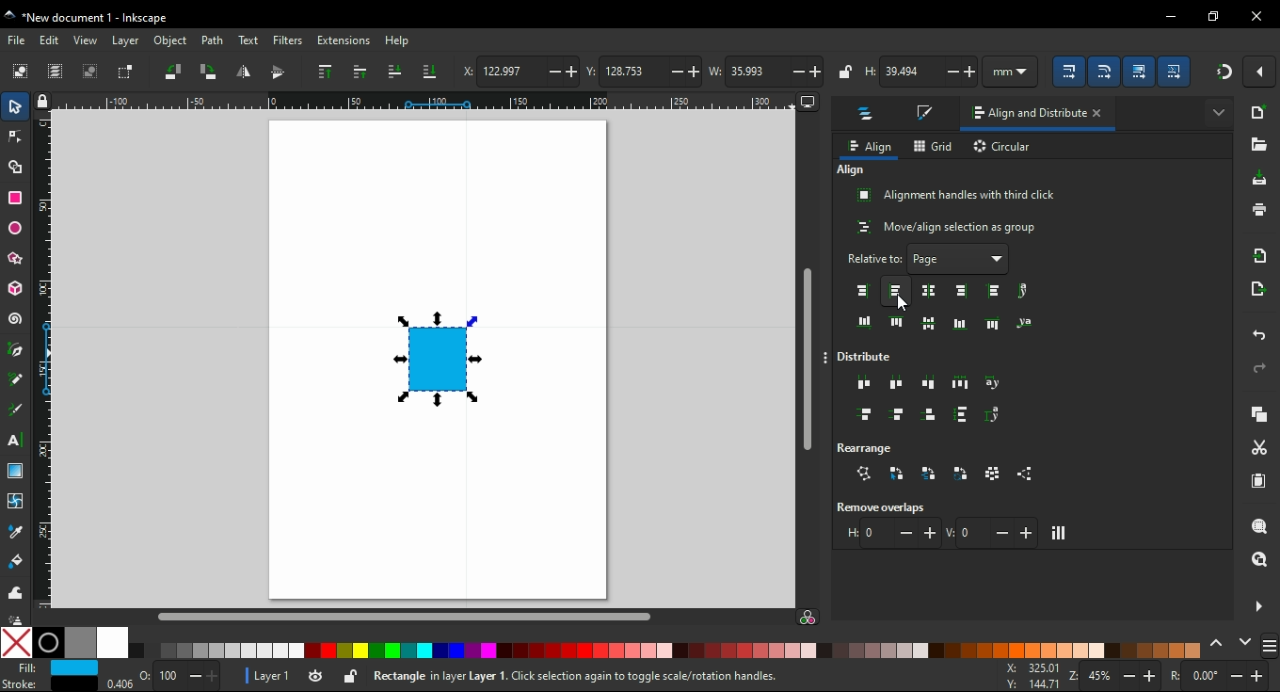 The image size is (1280, 692). Describe the element at coordinates (1177, 72) in the screenshot. I see `move patterns along with the objects` at that location.